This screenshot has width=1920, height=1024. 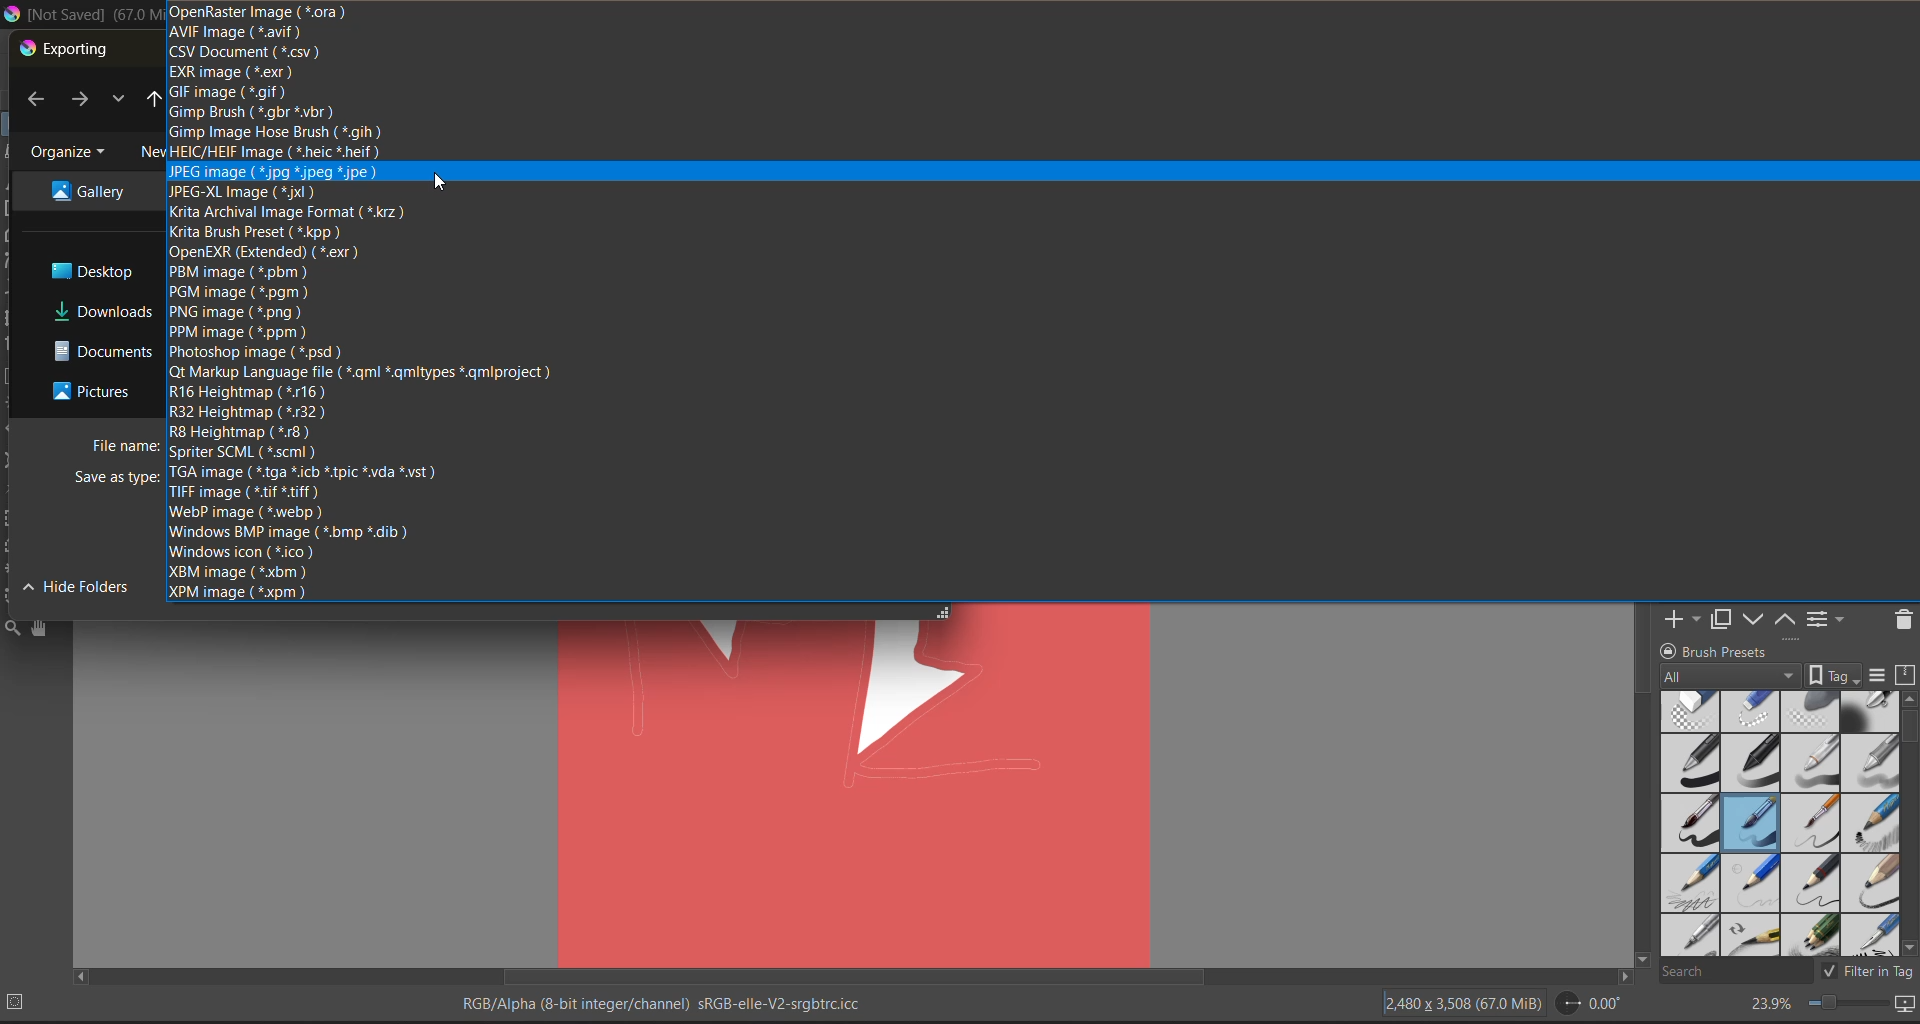 I want to click on back, so click(x=38, y=99).